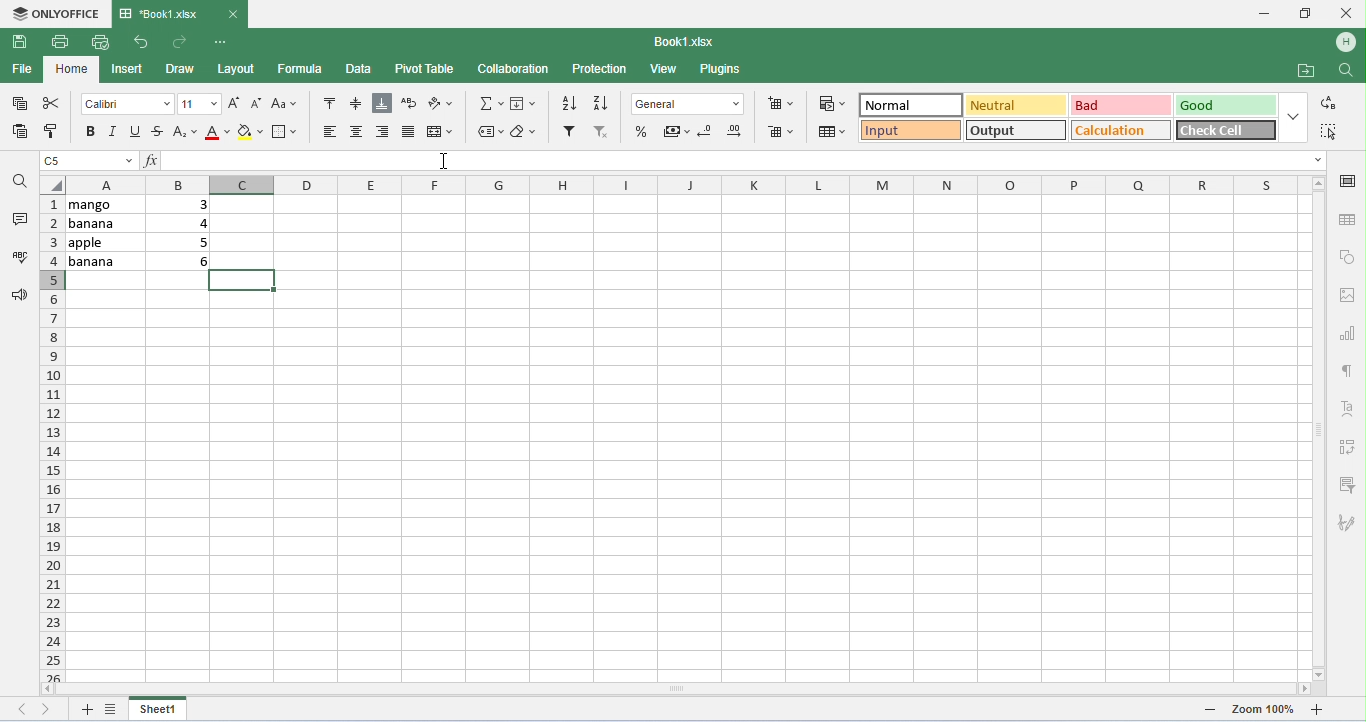 This screenshot has width=1366, height=722. What do you see at coordinates (48, 709) in the screenshot?
I see `next sheet` at bounding box center [48, 709].